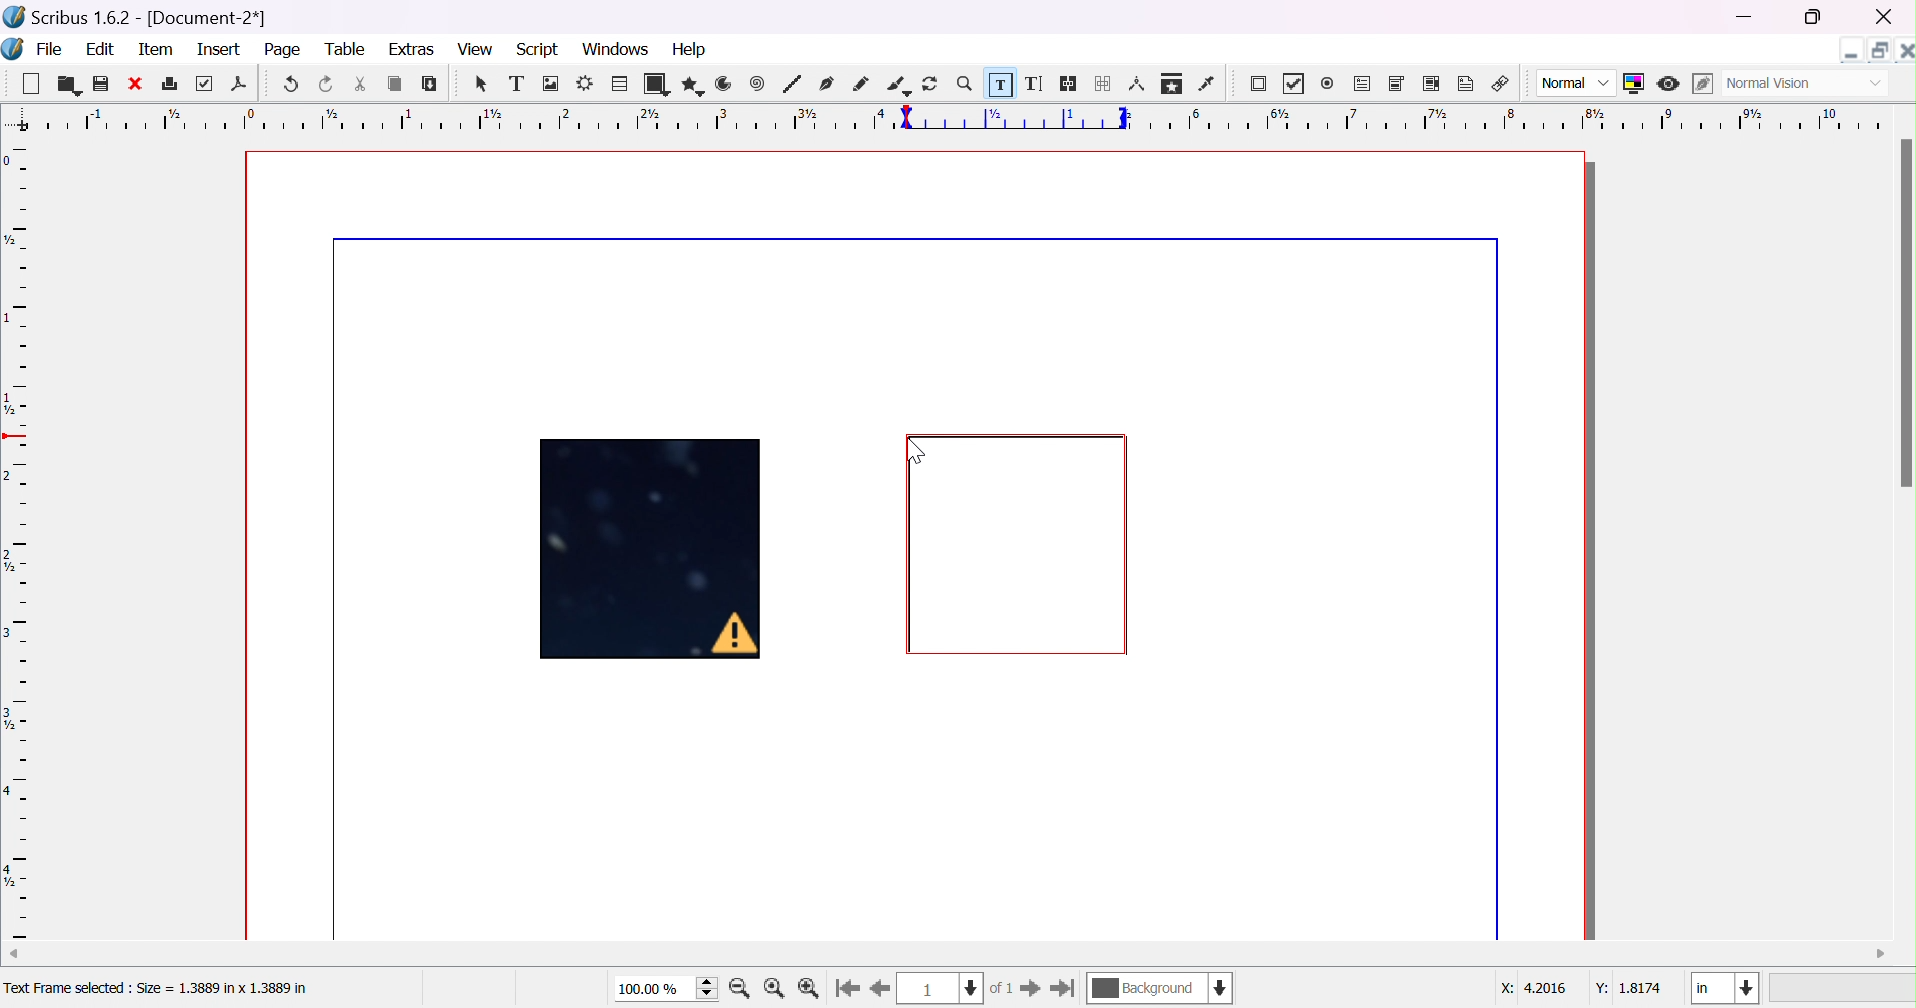  Describe the element at coordinates (1671, 84) in the screenshot. I see `preview mode` at that location.